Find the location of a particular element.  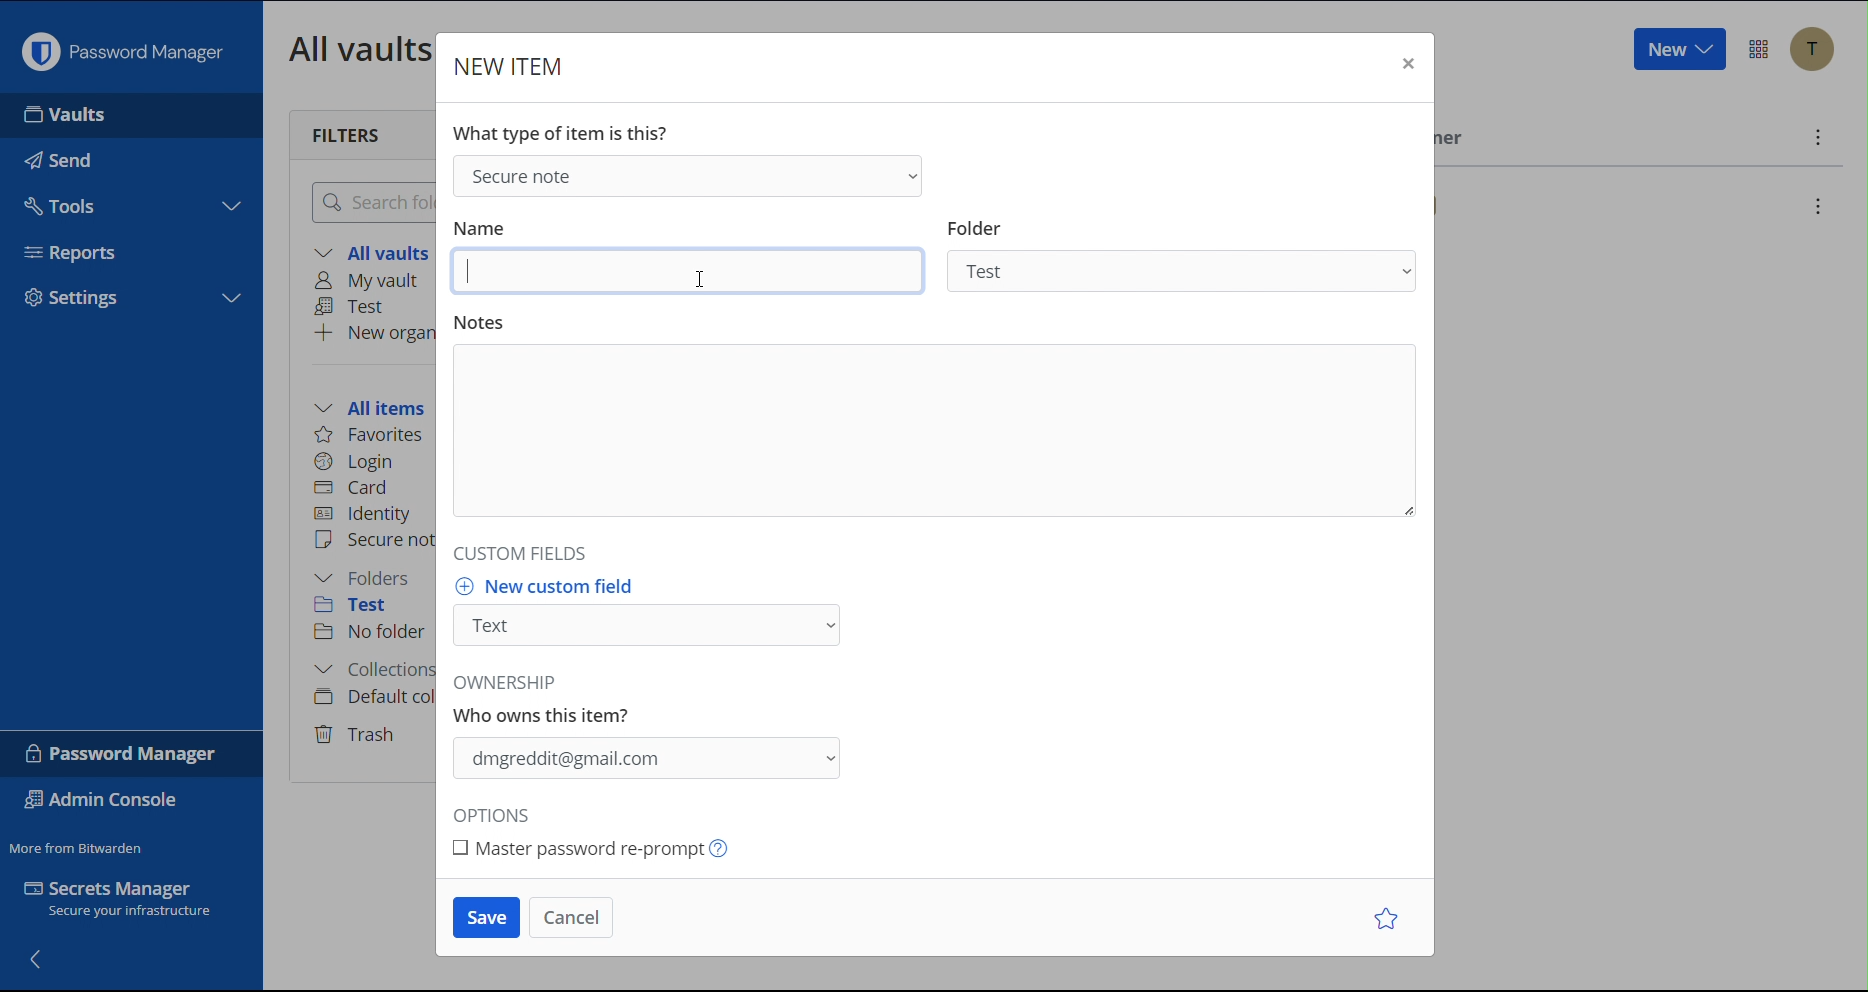

More from Bitwarden is located at coordinates (79, 844).